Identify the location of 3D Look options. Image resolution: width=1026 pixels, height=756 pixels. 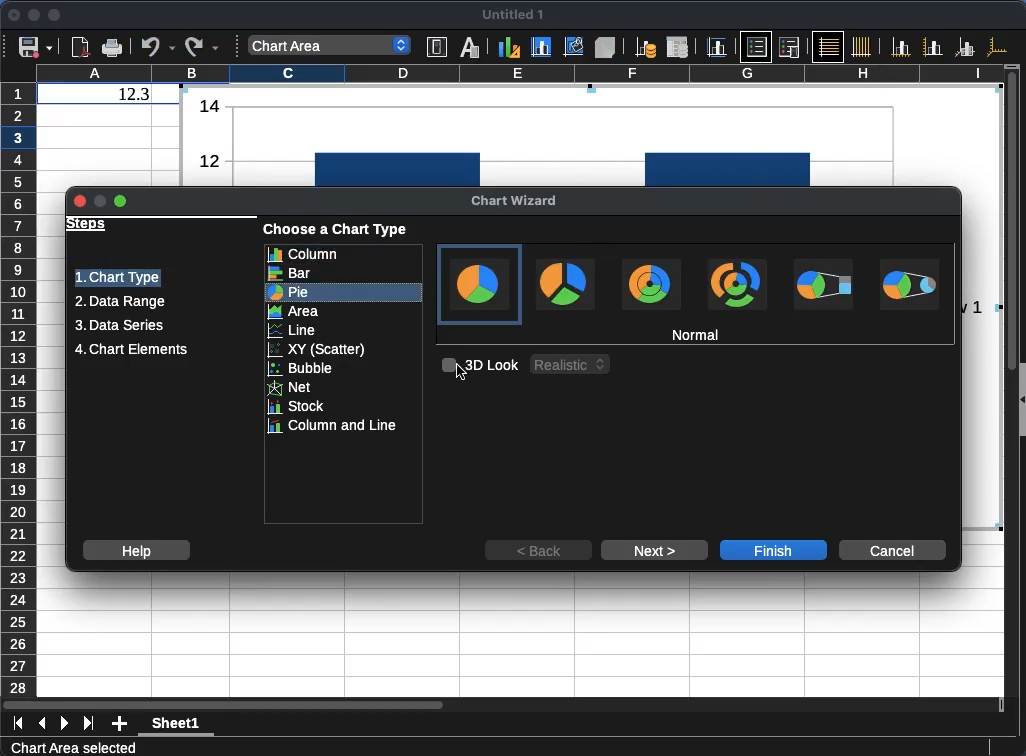
(571, 364).